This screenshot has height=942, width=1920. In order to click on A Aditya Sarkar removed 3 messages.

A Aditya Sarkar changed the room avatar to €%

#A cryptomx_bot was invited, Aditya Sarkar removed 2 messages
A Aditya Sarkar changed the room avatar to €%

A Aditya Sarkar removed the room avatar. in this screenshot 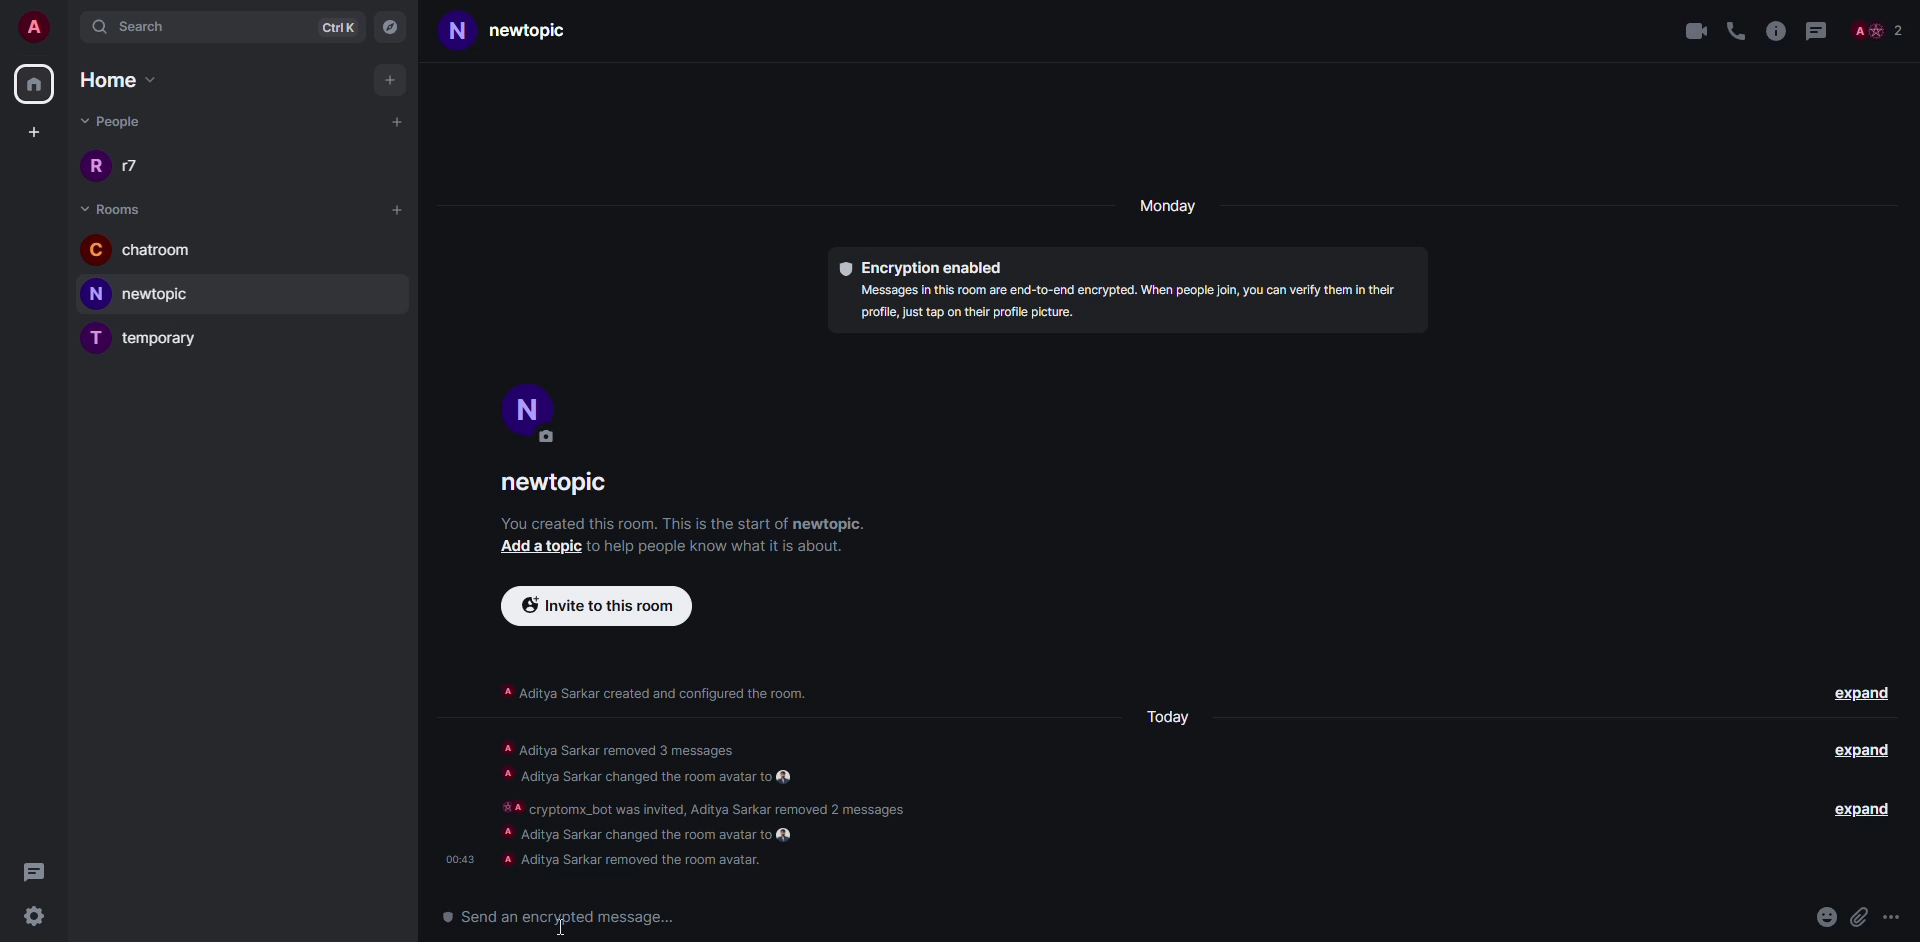, I will do `click(724, 802)`.